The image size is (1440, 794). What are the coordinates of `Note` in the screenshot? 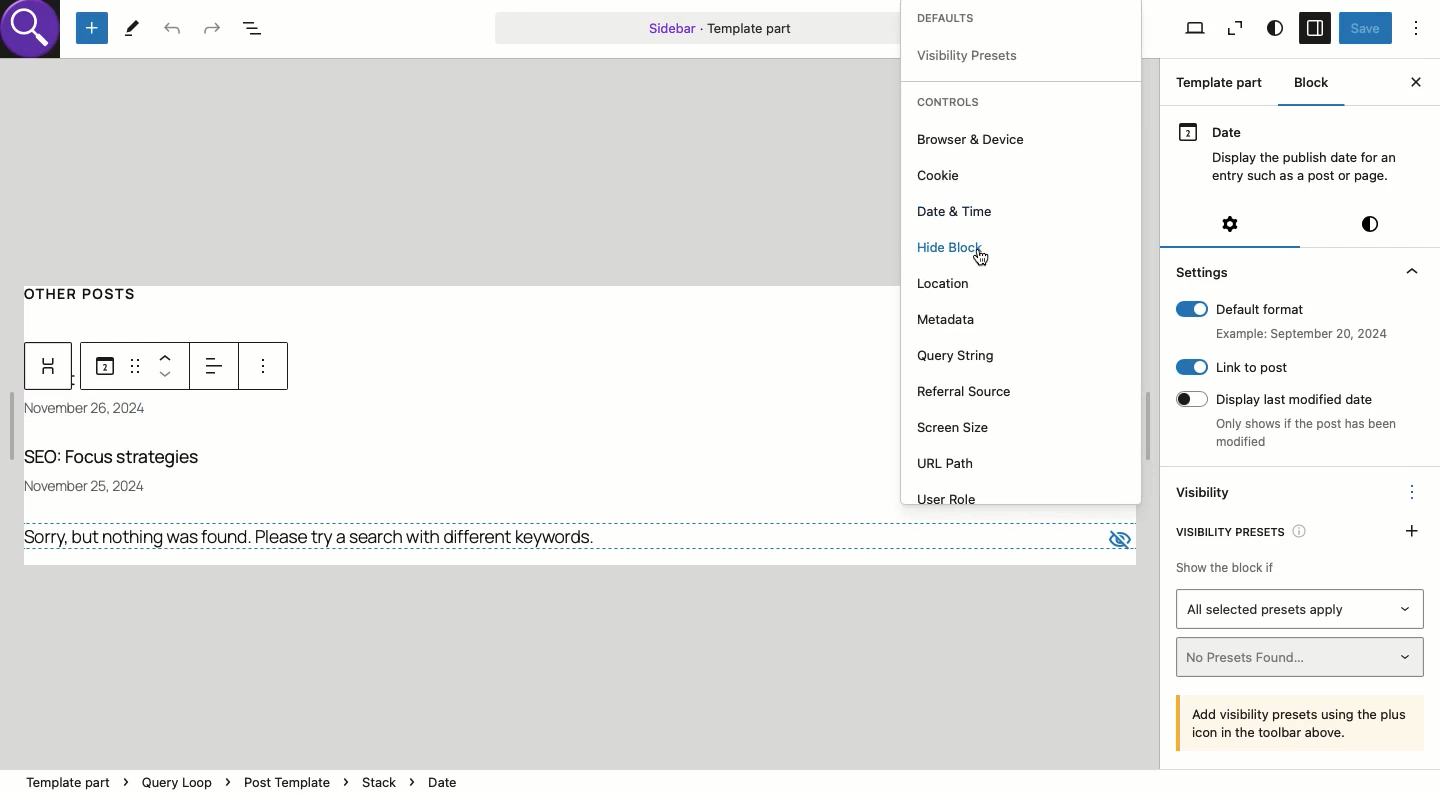 It's located at (1302, 722).